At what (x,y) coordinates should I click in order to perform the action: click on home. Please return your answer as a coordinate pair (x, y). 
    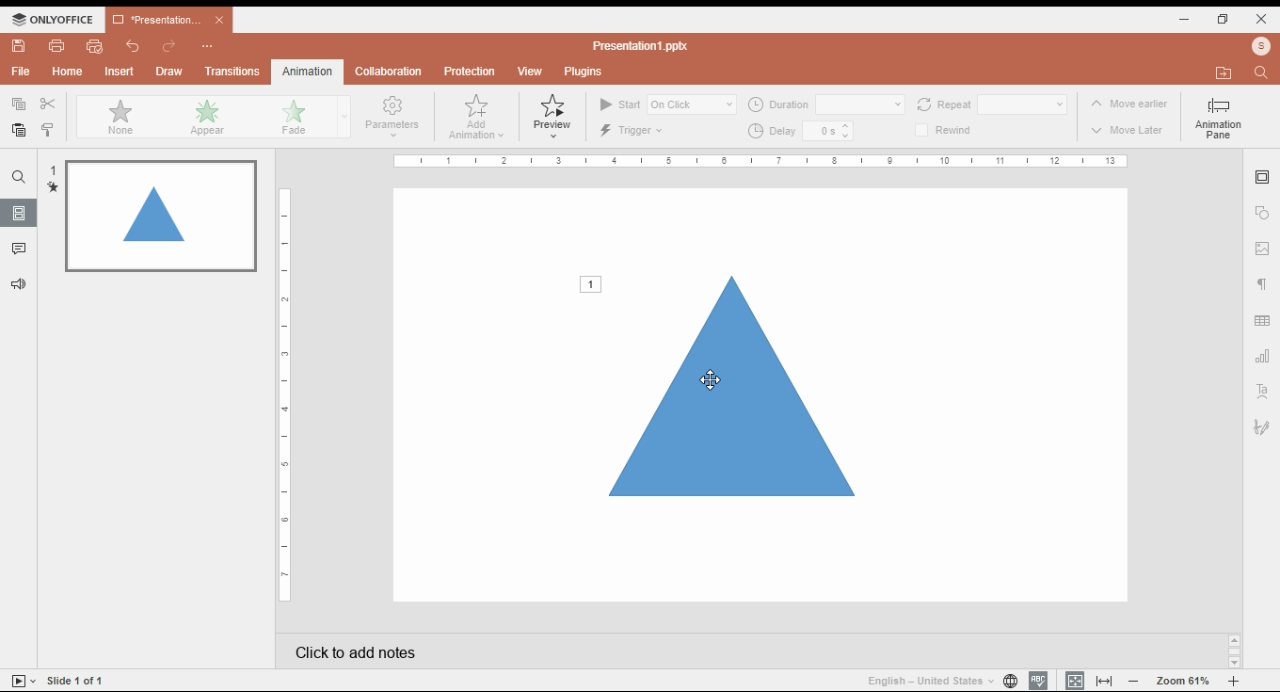
    Looking at the image, I should click on (68, 72).